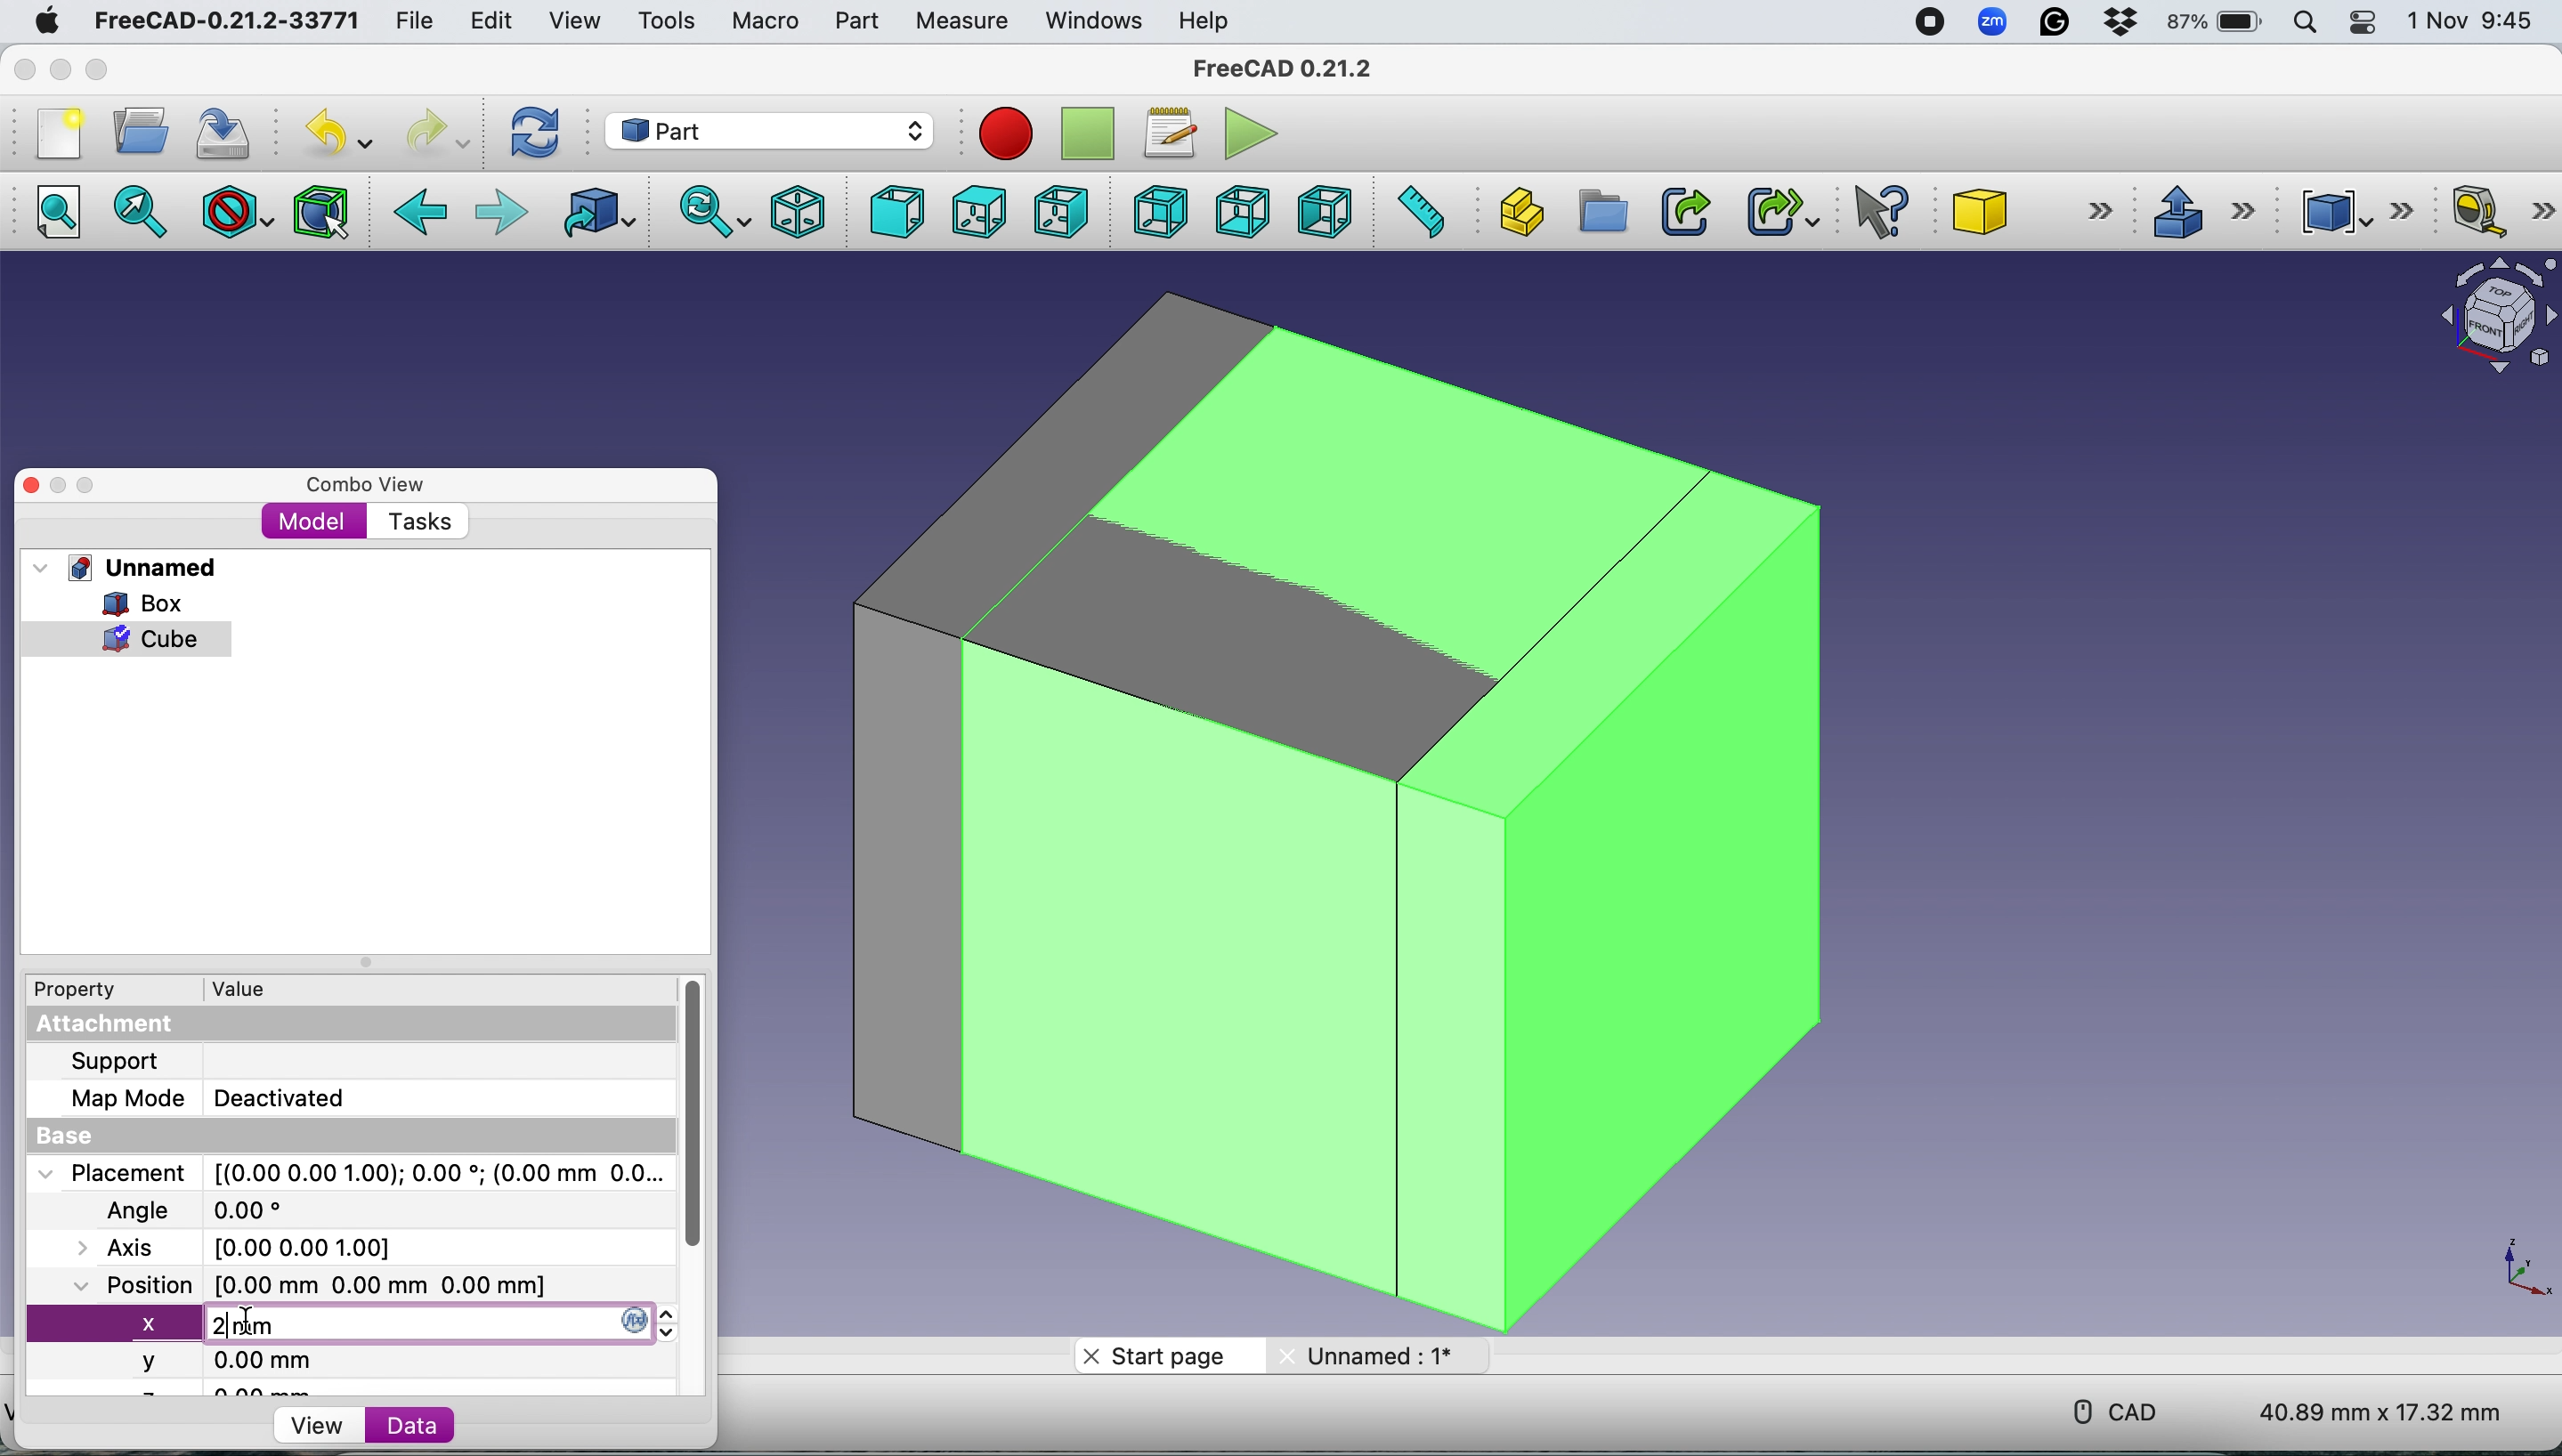  Describe the element at coordinates (766, 23) in the screenshot. I see `Macro` at that location.